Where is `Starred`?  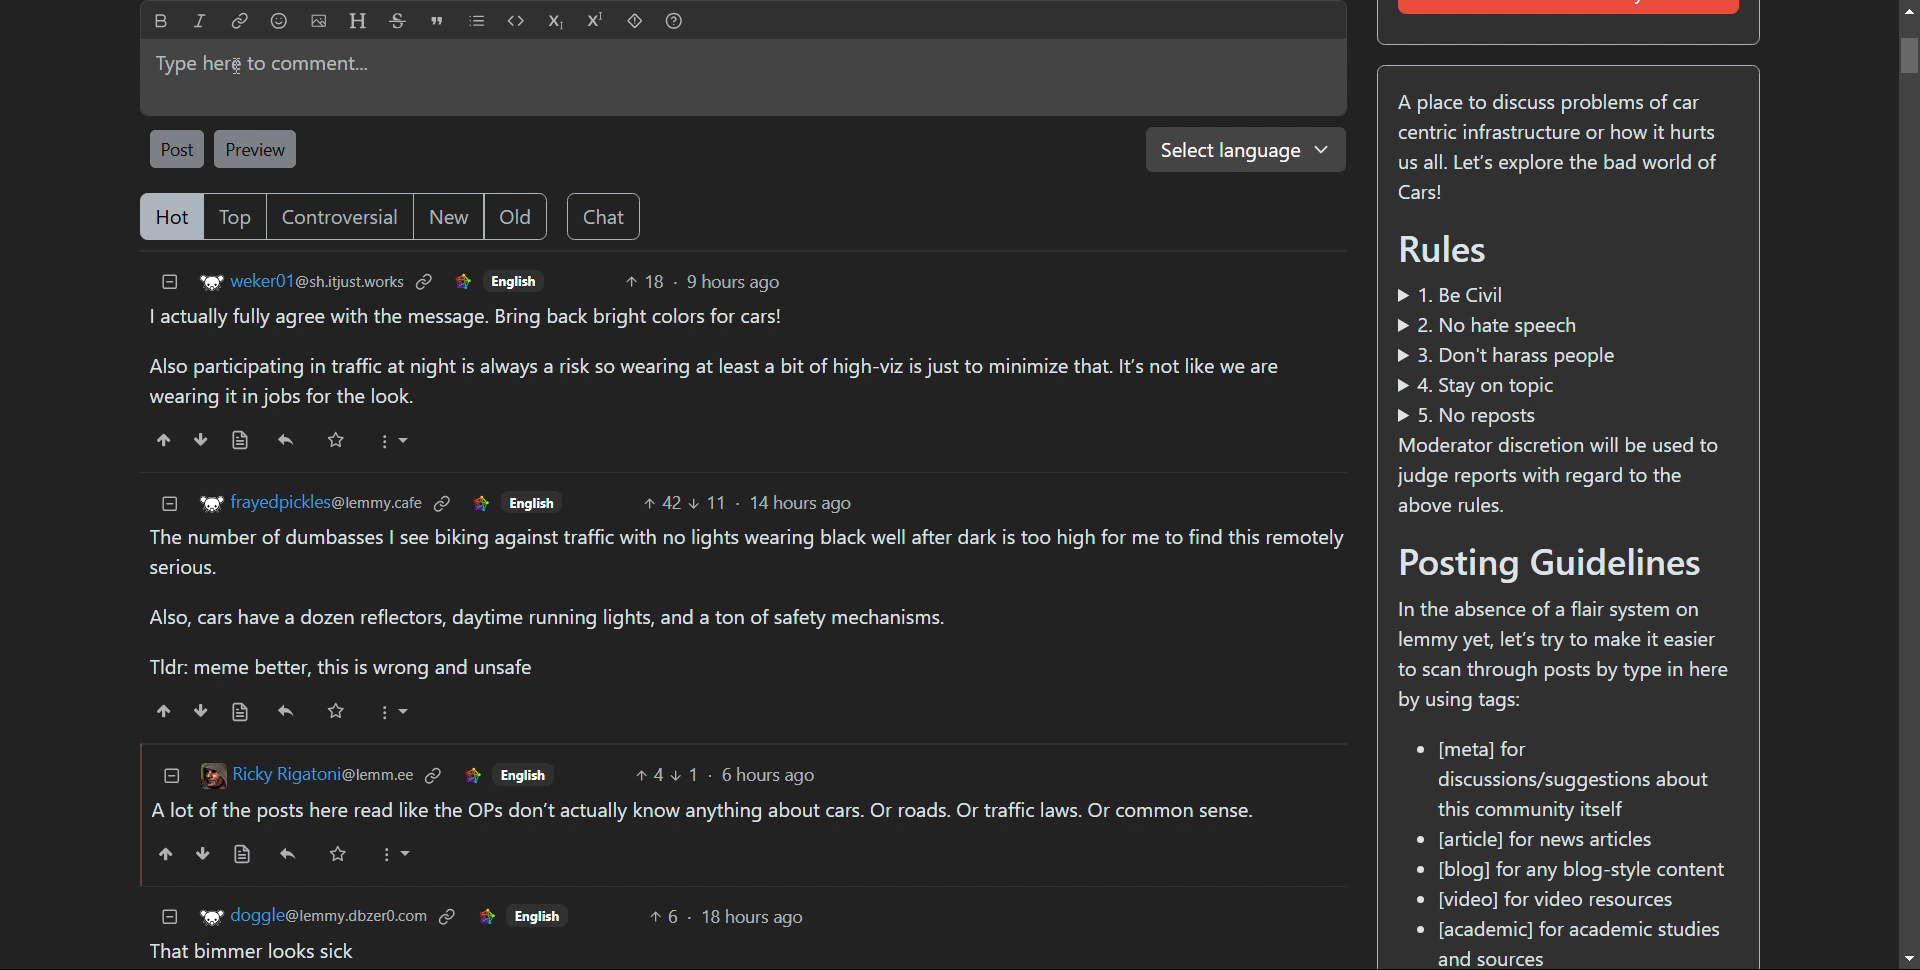 Starred is located at coordinates (335, 710).